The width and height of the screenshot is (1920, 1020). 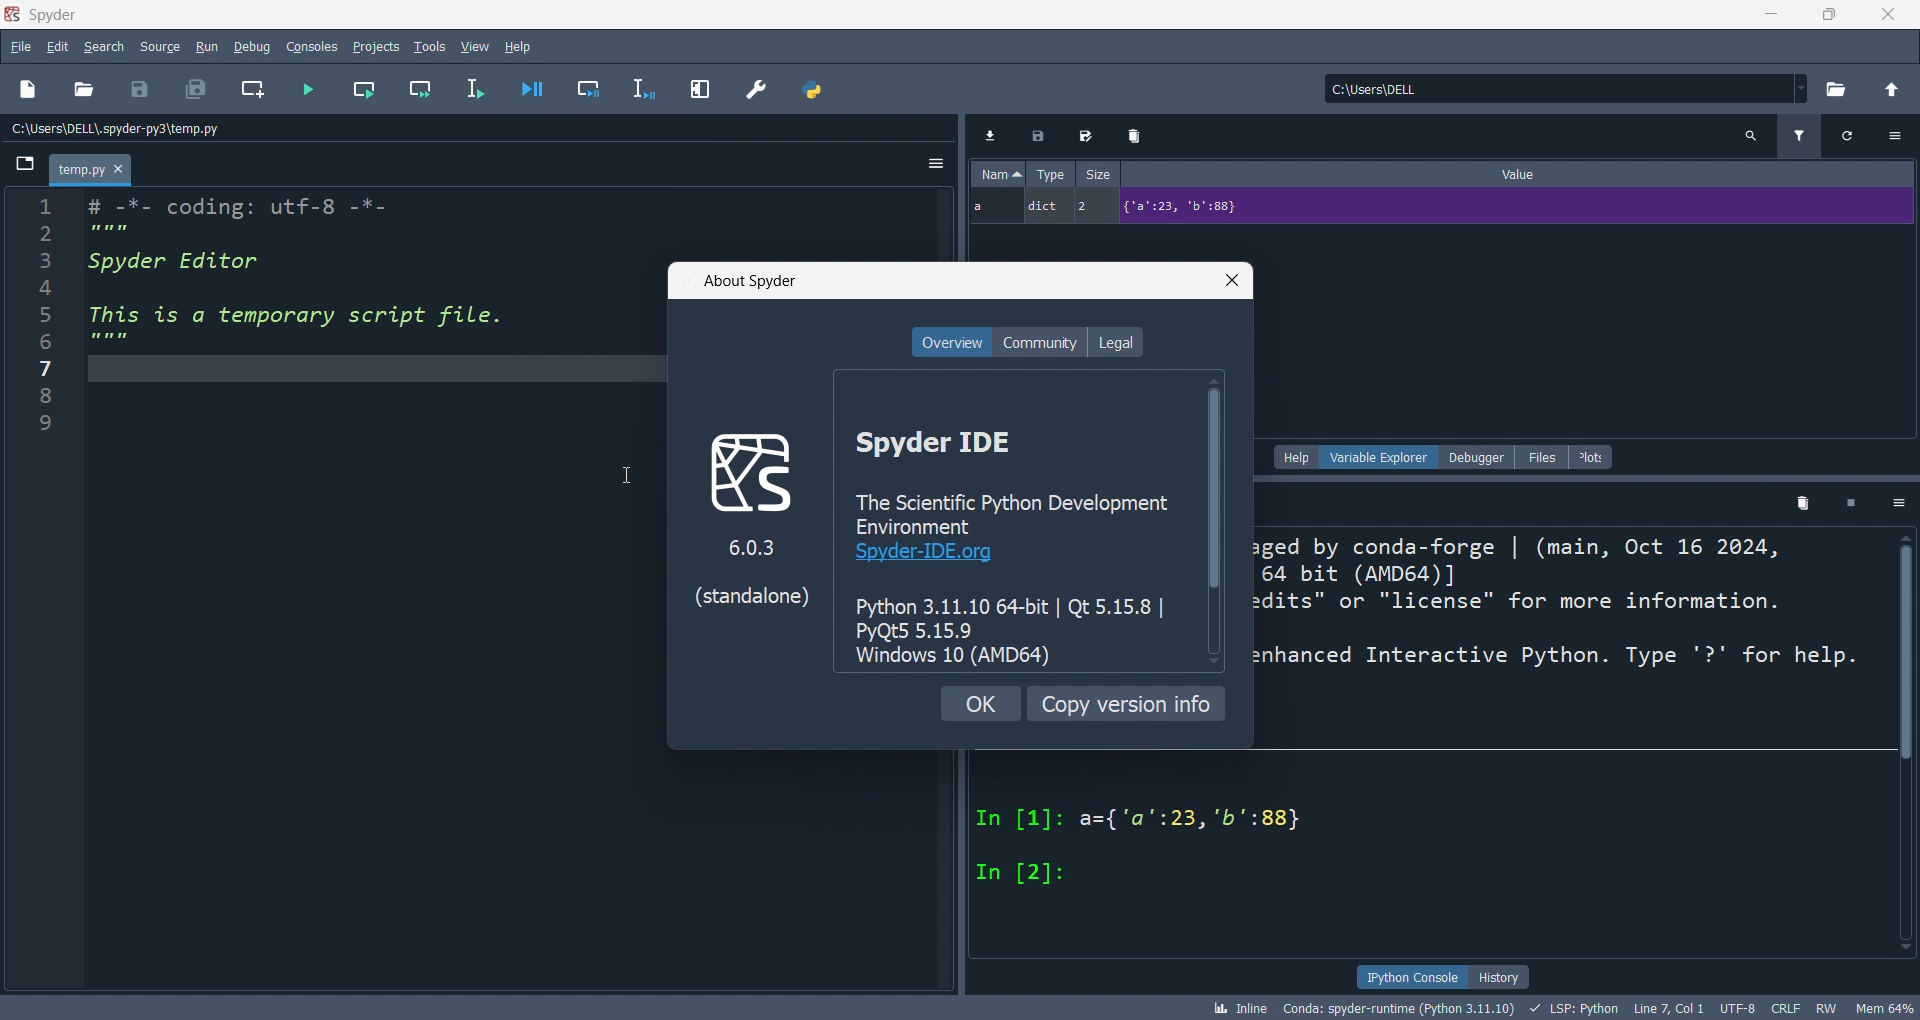 What do you see at coordinates (196, 90) in the screenshot?
I see `save all` at bounding box center [196, 90].